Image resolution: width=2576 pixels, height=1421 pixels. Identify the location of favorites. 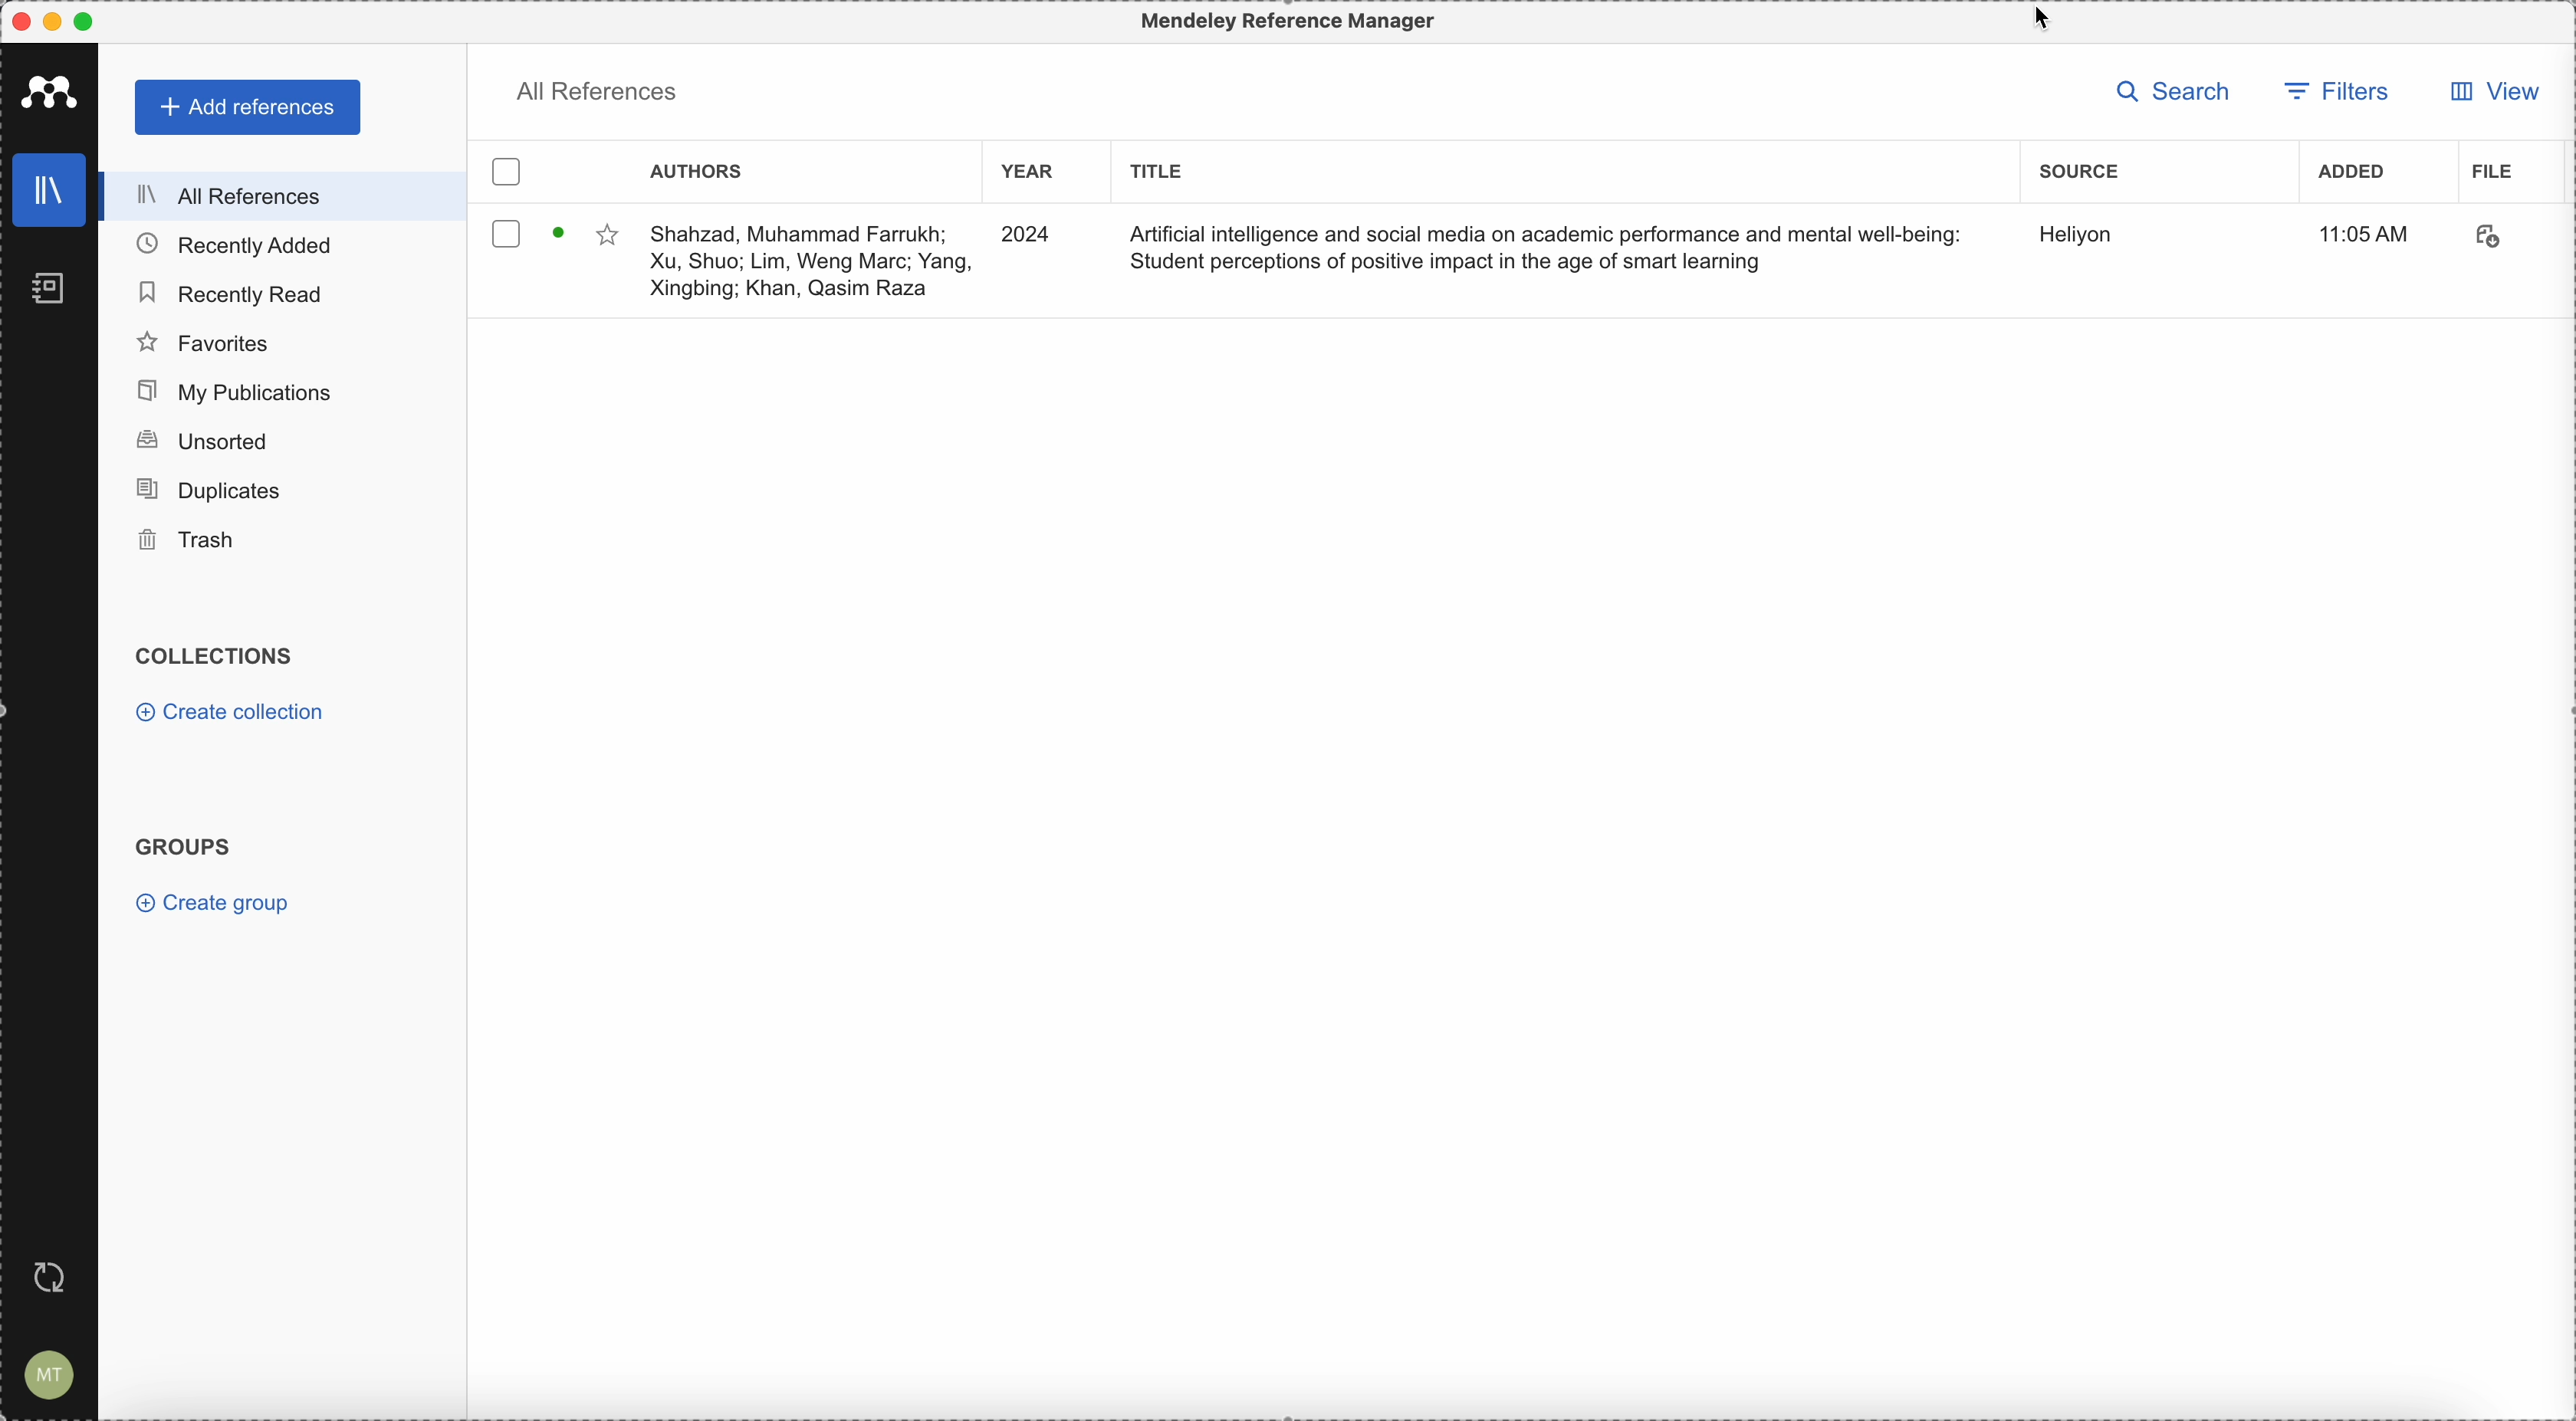
(205, 343).